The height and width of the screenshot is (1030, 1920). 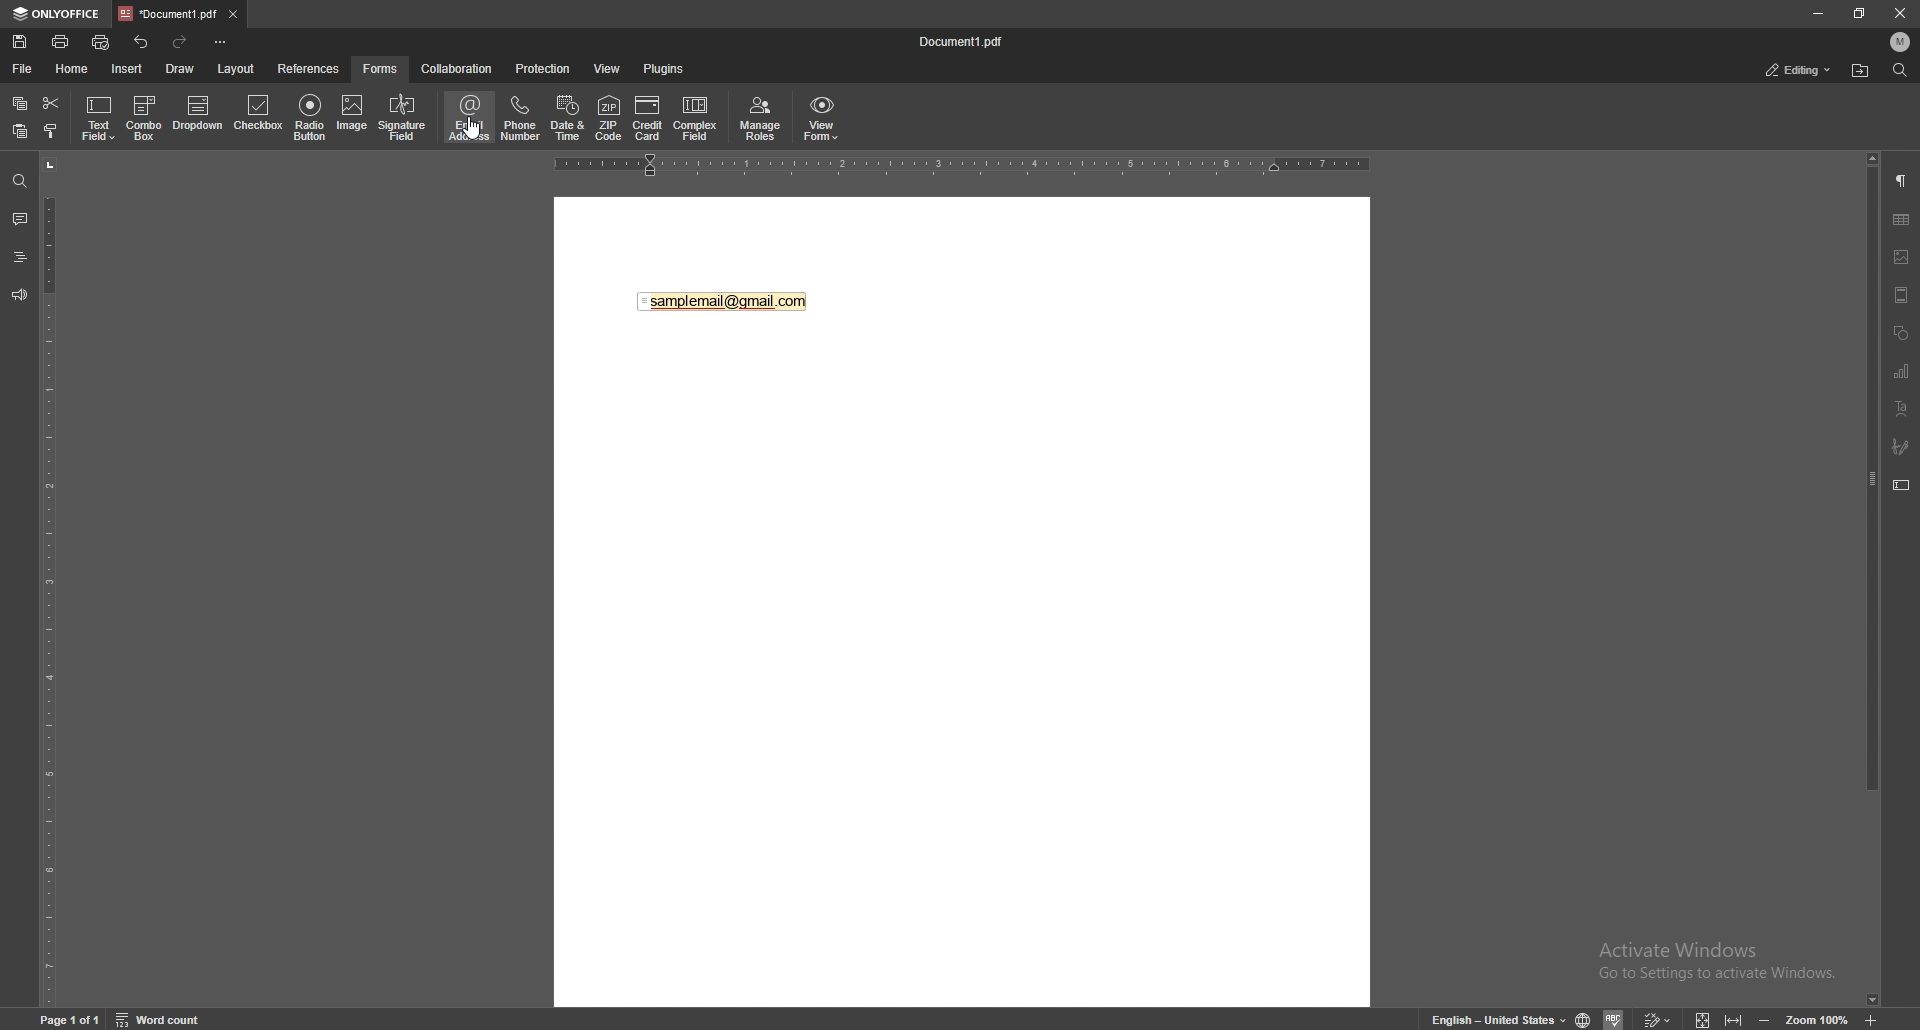 I want to click on protection, so click(x=544, y=68).